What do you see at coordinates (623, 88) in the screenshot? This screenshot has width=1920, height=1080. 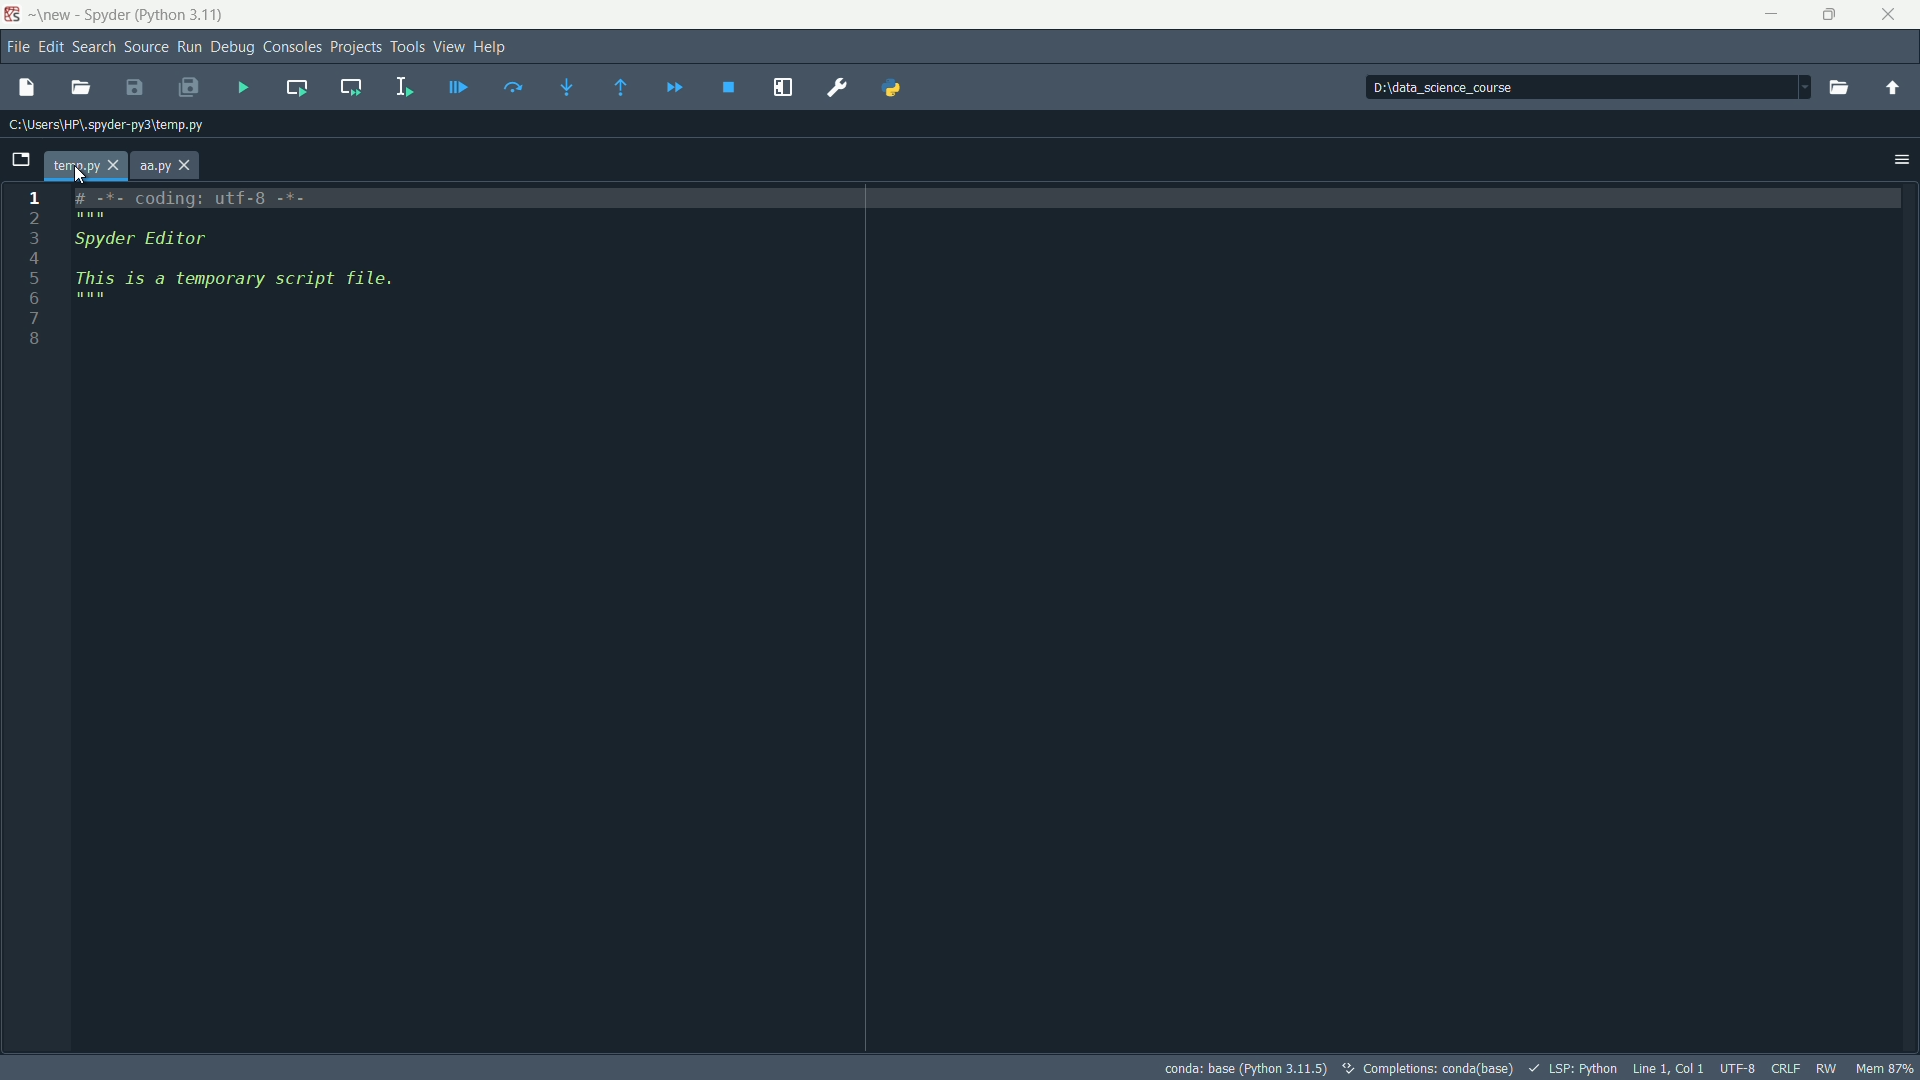 I see `execute until method or funtion return` at bounding box center [623, 88].